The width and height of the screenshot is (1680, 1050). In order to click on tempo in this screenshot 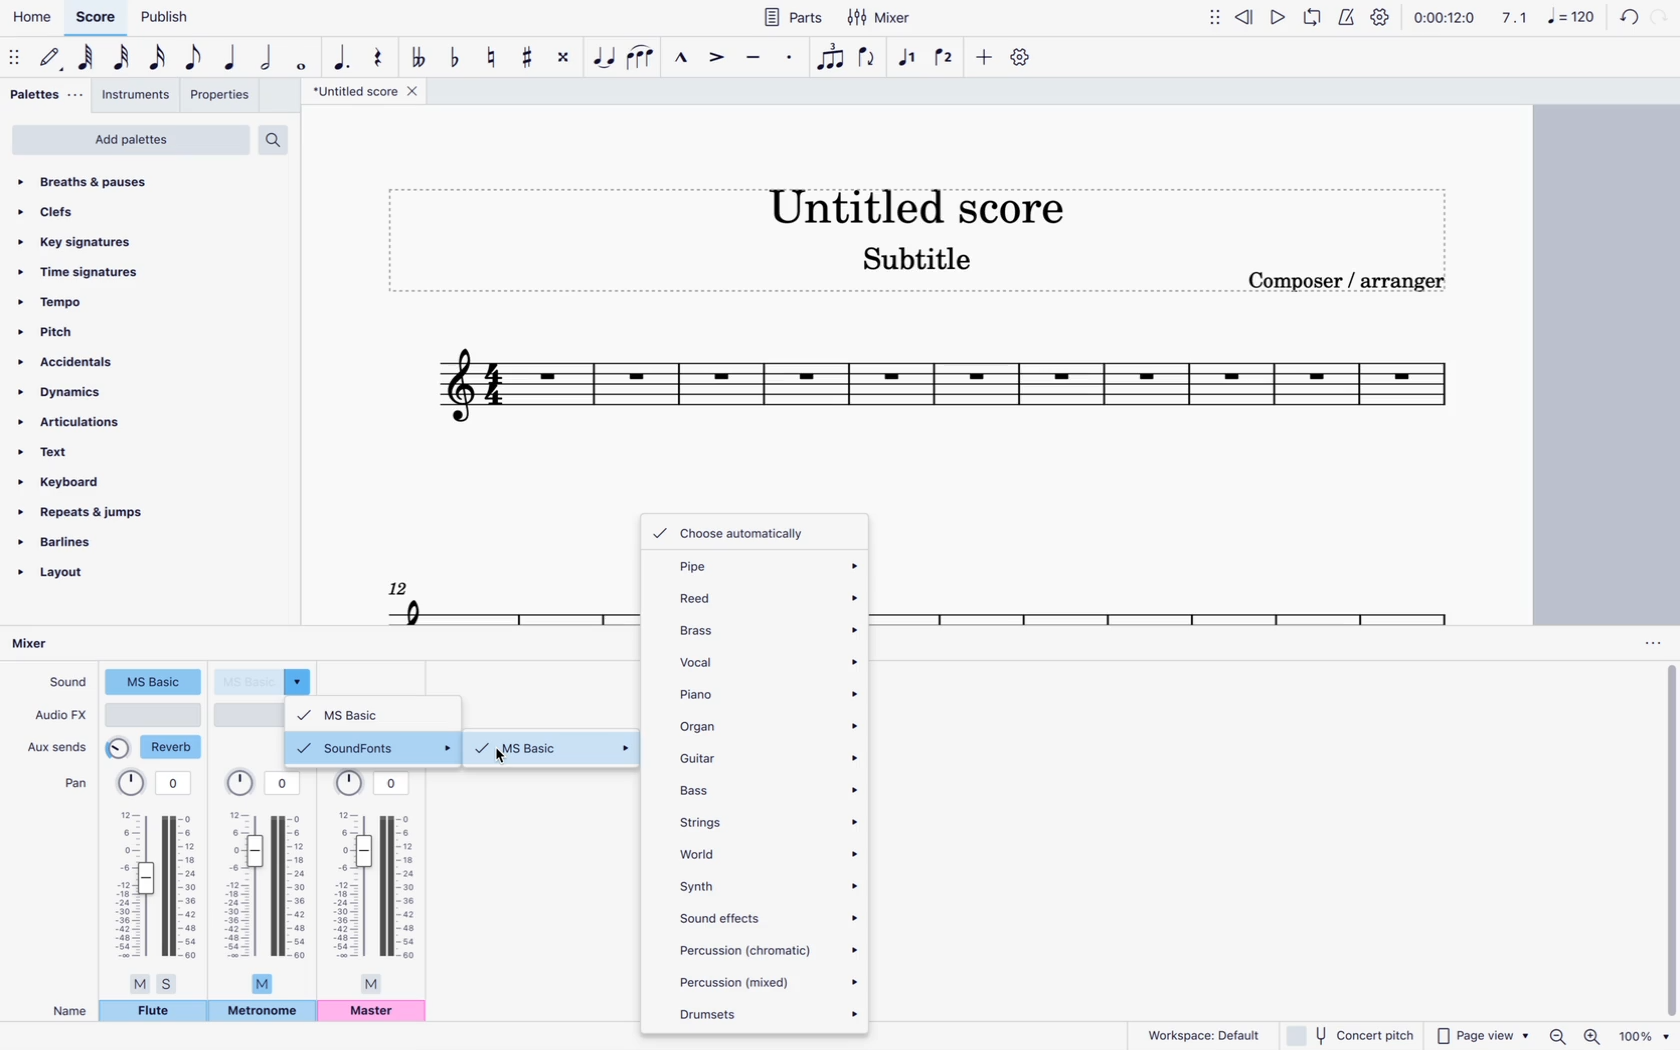, I will do `click(120, 302)`.